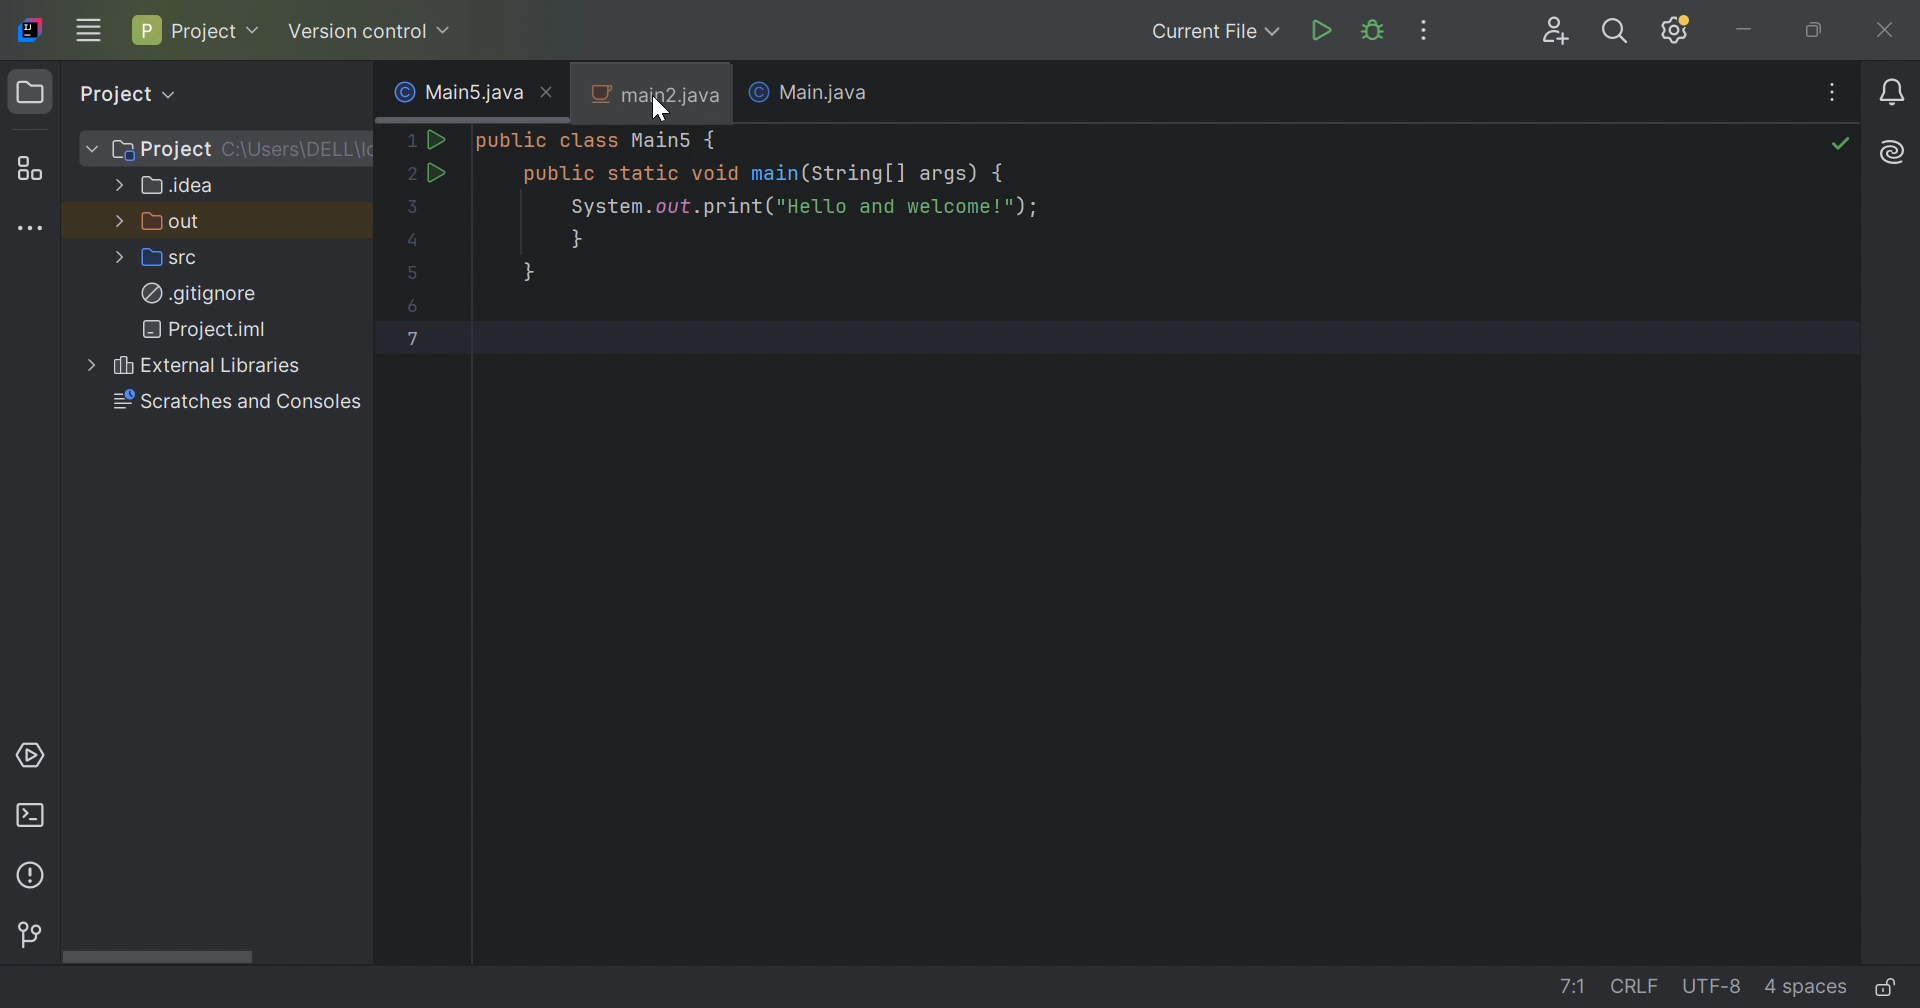 This screenshot has width=1920, height=1008. What do you see at coordinates (30, 877) in the screenshot?
I see `Problems` at bounding box center [30, 877].